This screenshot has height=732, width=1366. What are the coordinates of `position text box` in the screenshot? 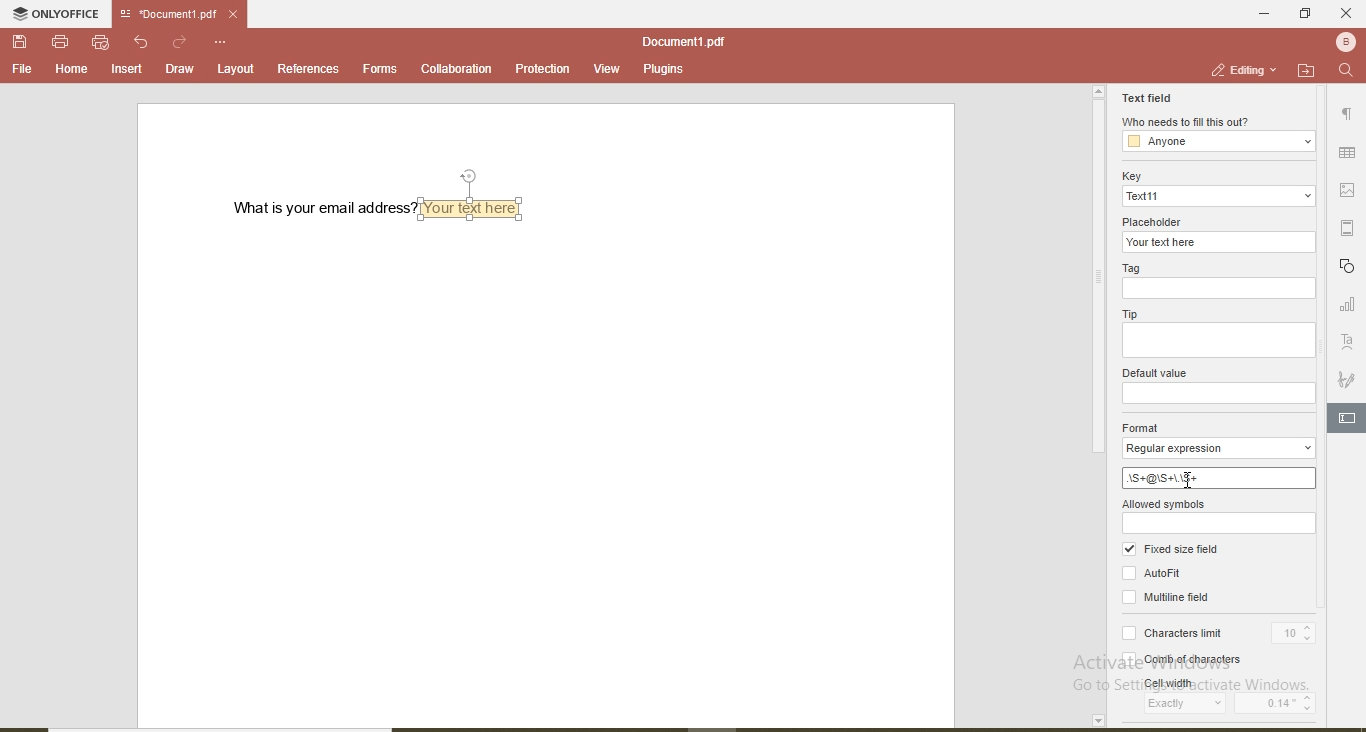 It's located at (473, 175).